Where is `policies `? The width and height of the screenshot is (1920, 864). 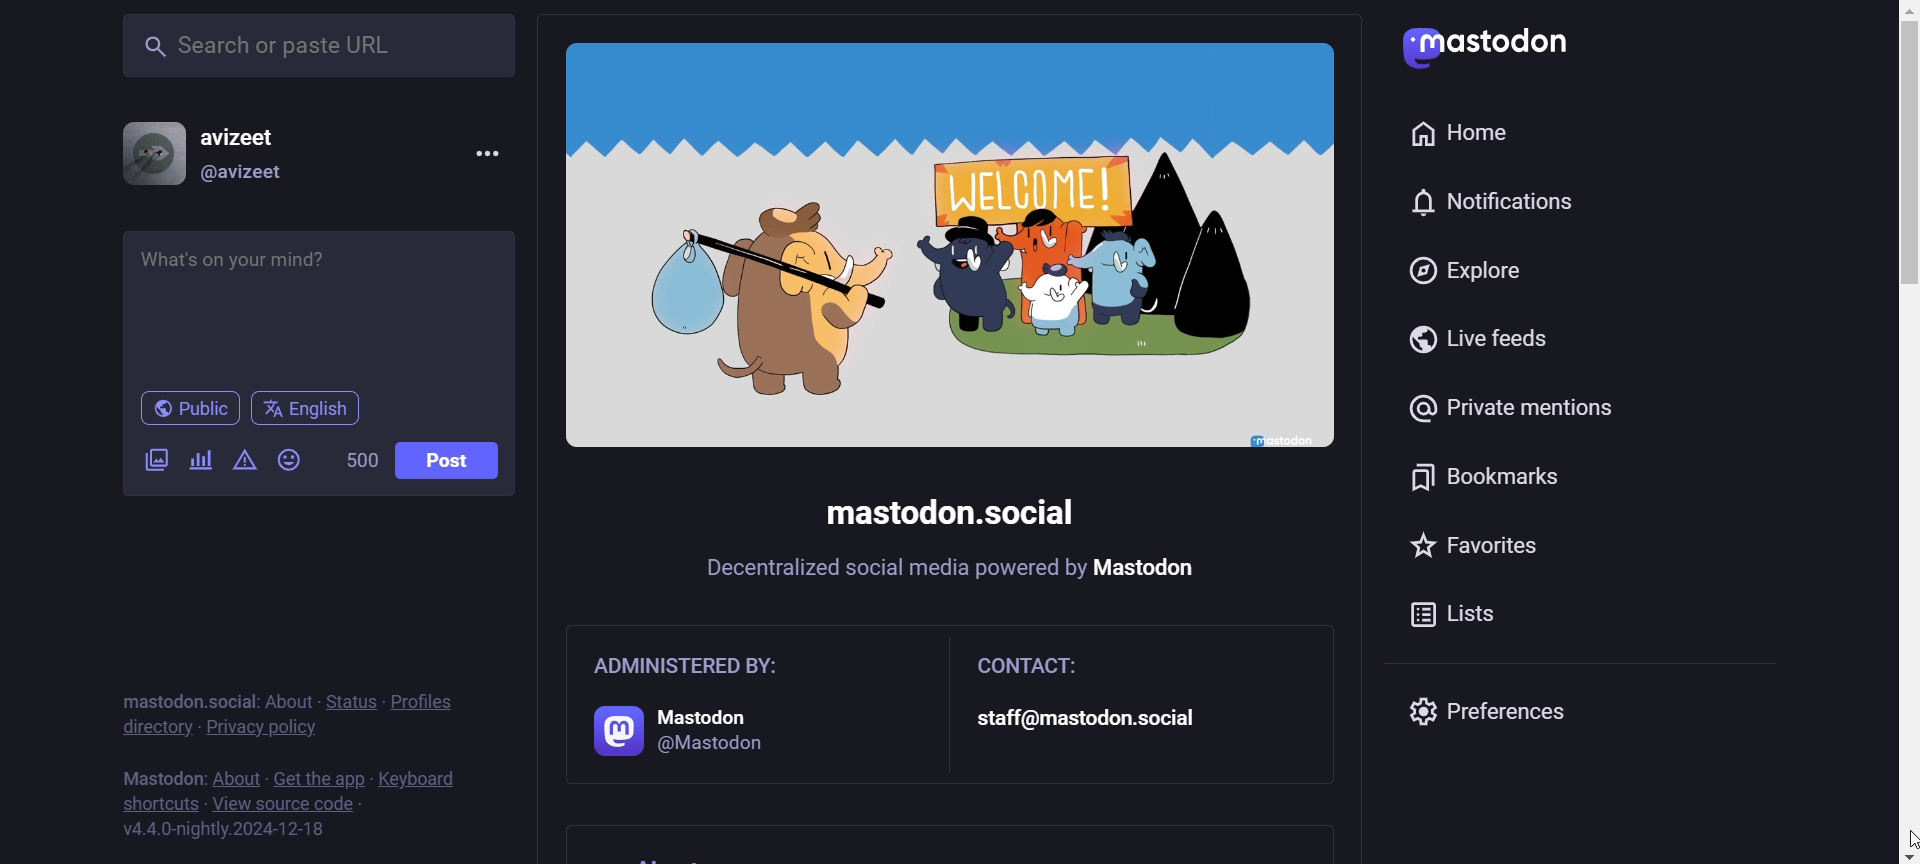
policies  is located at coordinates (434, 691).